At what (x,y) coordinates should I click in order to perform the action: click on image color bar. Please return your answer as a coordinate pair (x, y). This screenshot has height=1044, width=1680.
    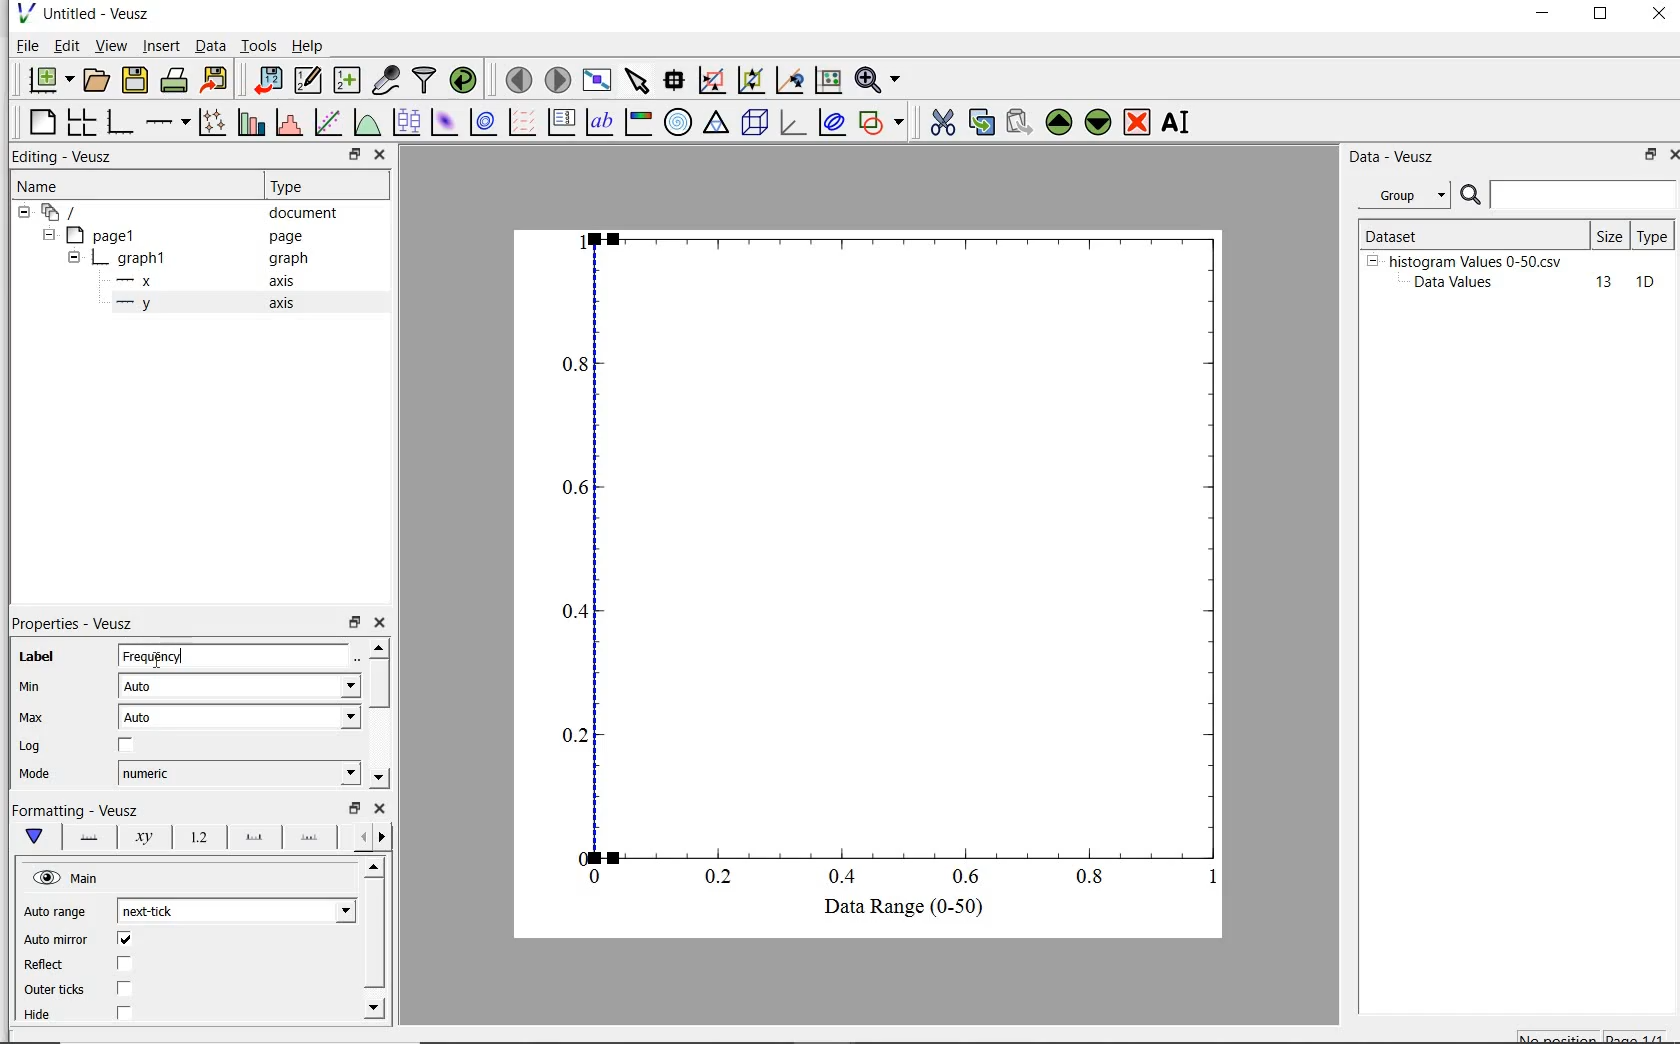
    Looking at the image, I should click on (640, 122).